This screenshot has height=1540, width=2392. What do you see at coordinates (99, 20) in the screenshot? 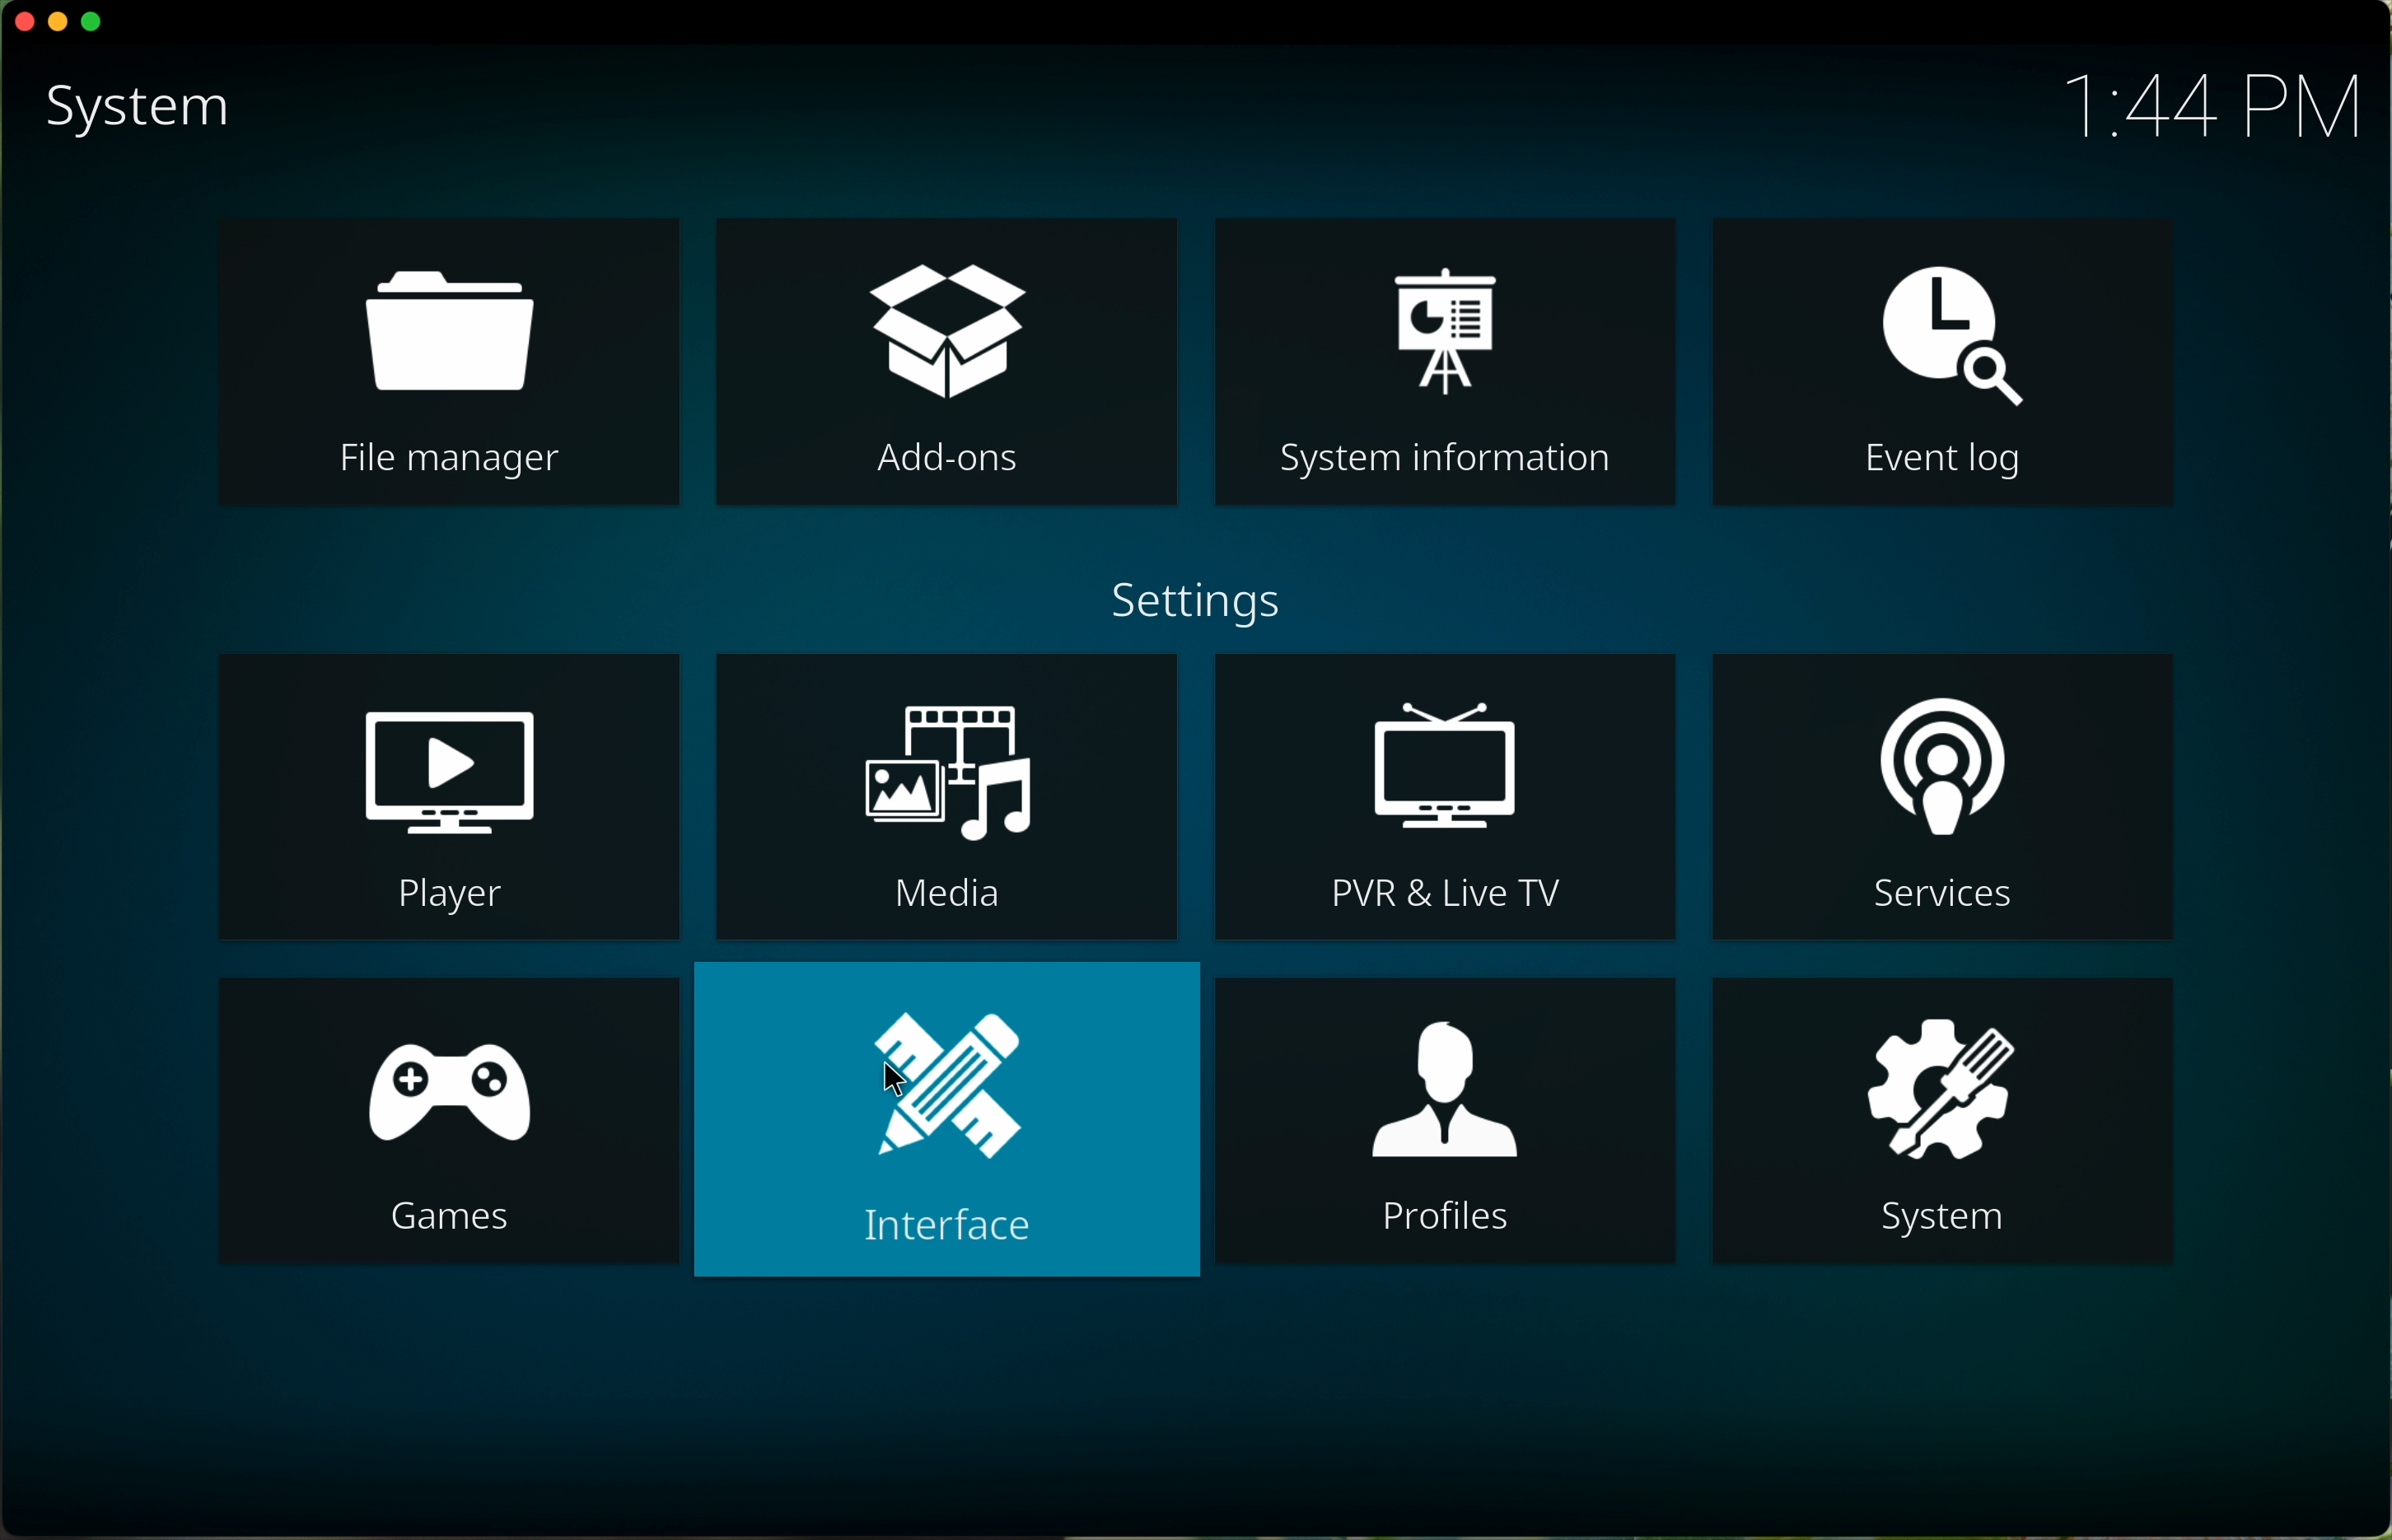
I see `maximize` at bounding box center [99, 20].